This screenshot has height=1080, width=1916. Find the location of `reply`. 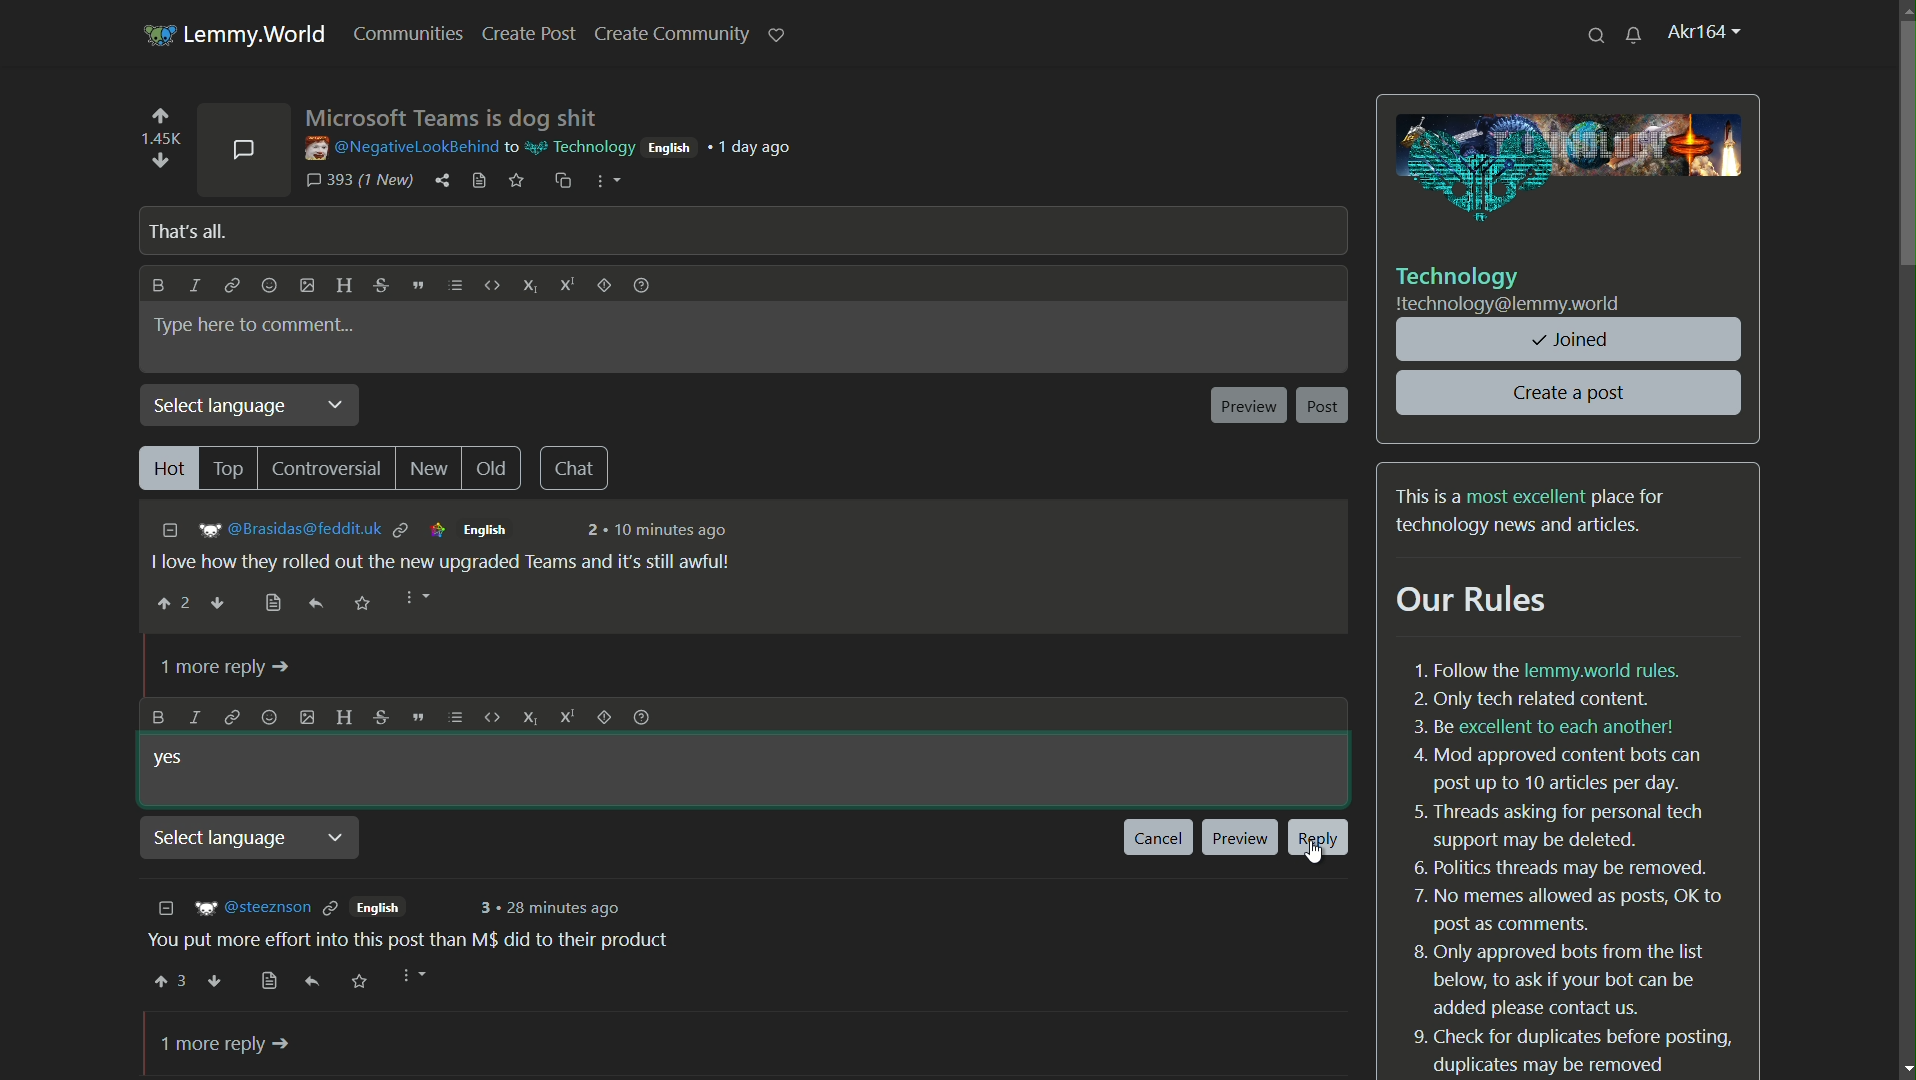

reply is located at coordinates (316, 602).